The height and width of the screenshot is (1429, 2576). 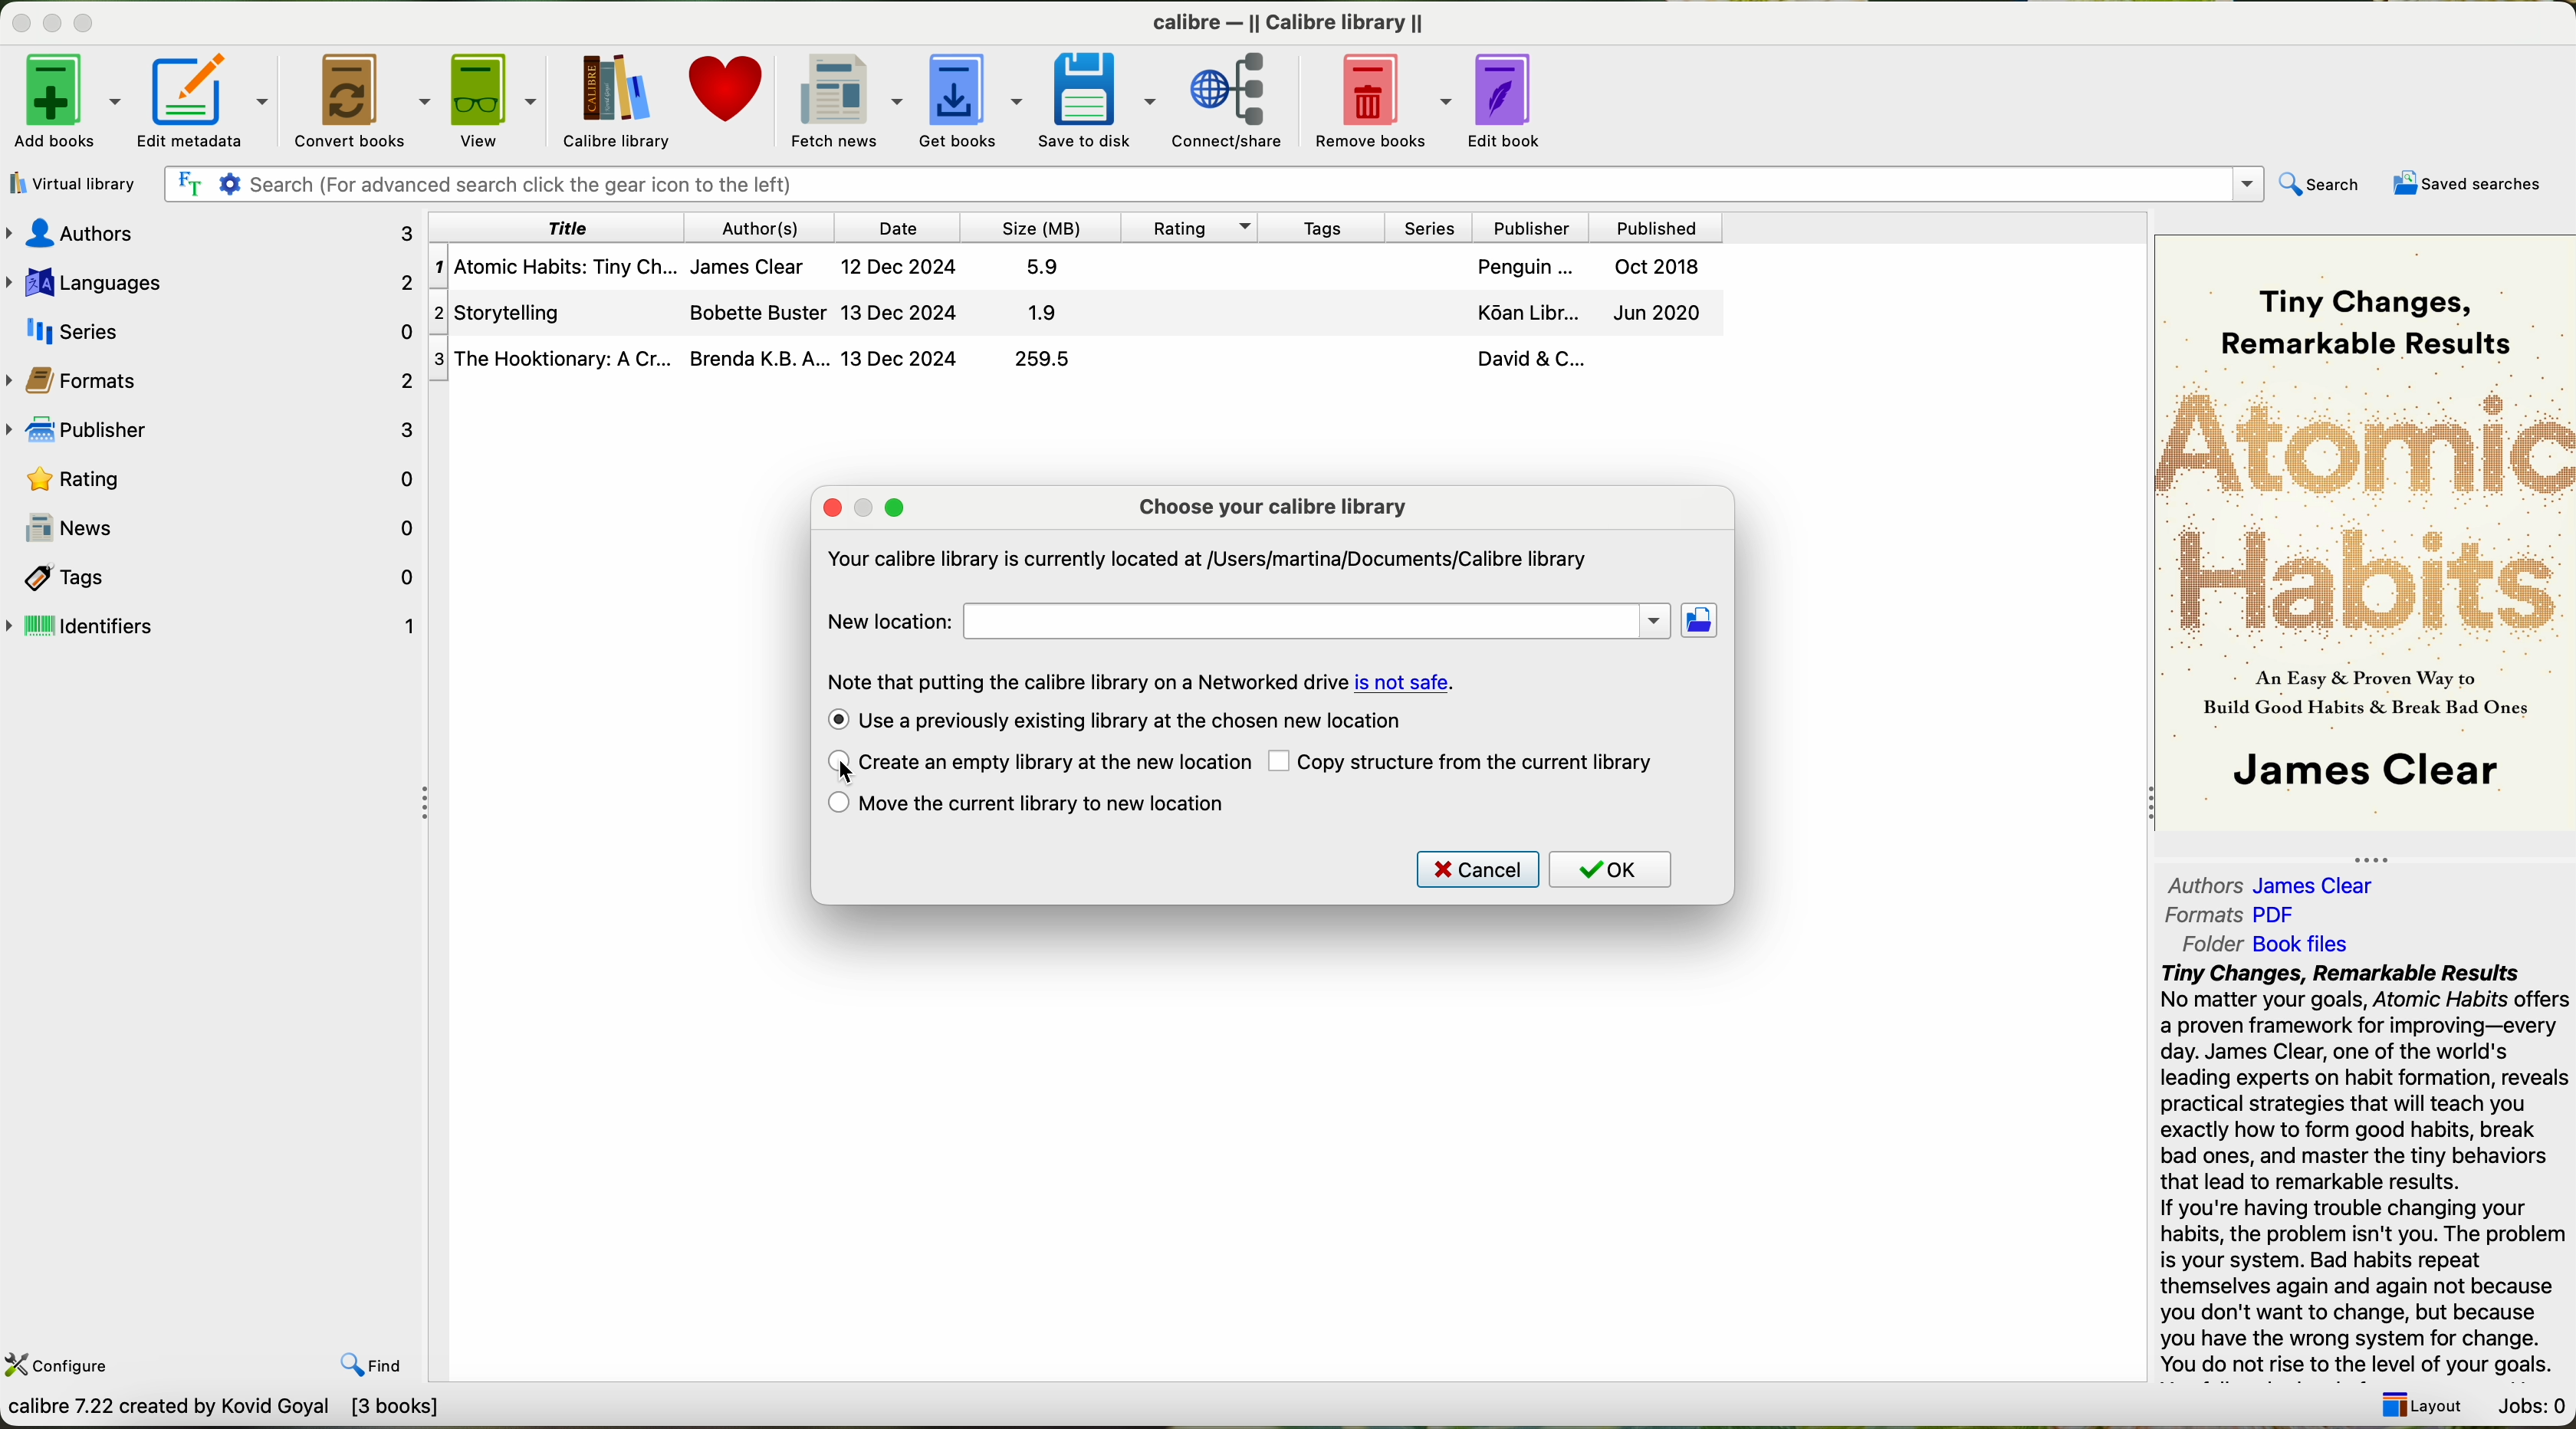 I want to click on saved searches, so click(x=2473, y=184).